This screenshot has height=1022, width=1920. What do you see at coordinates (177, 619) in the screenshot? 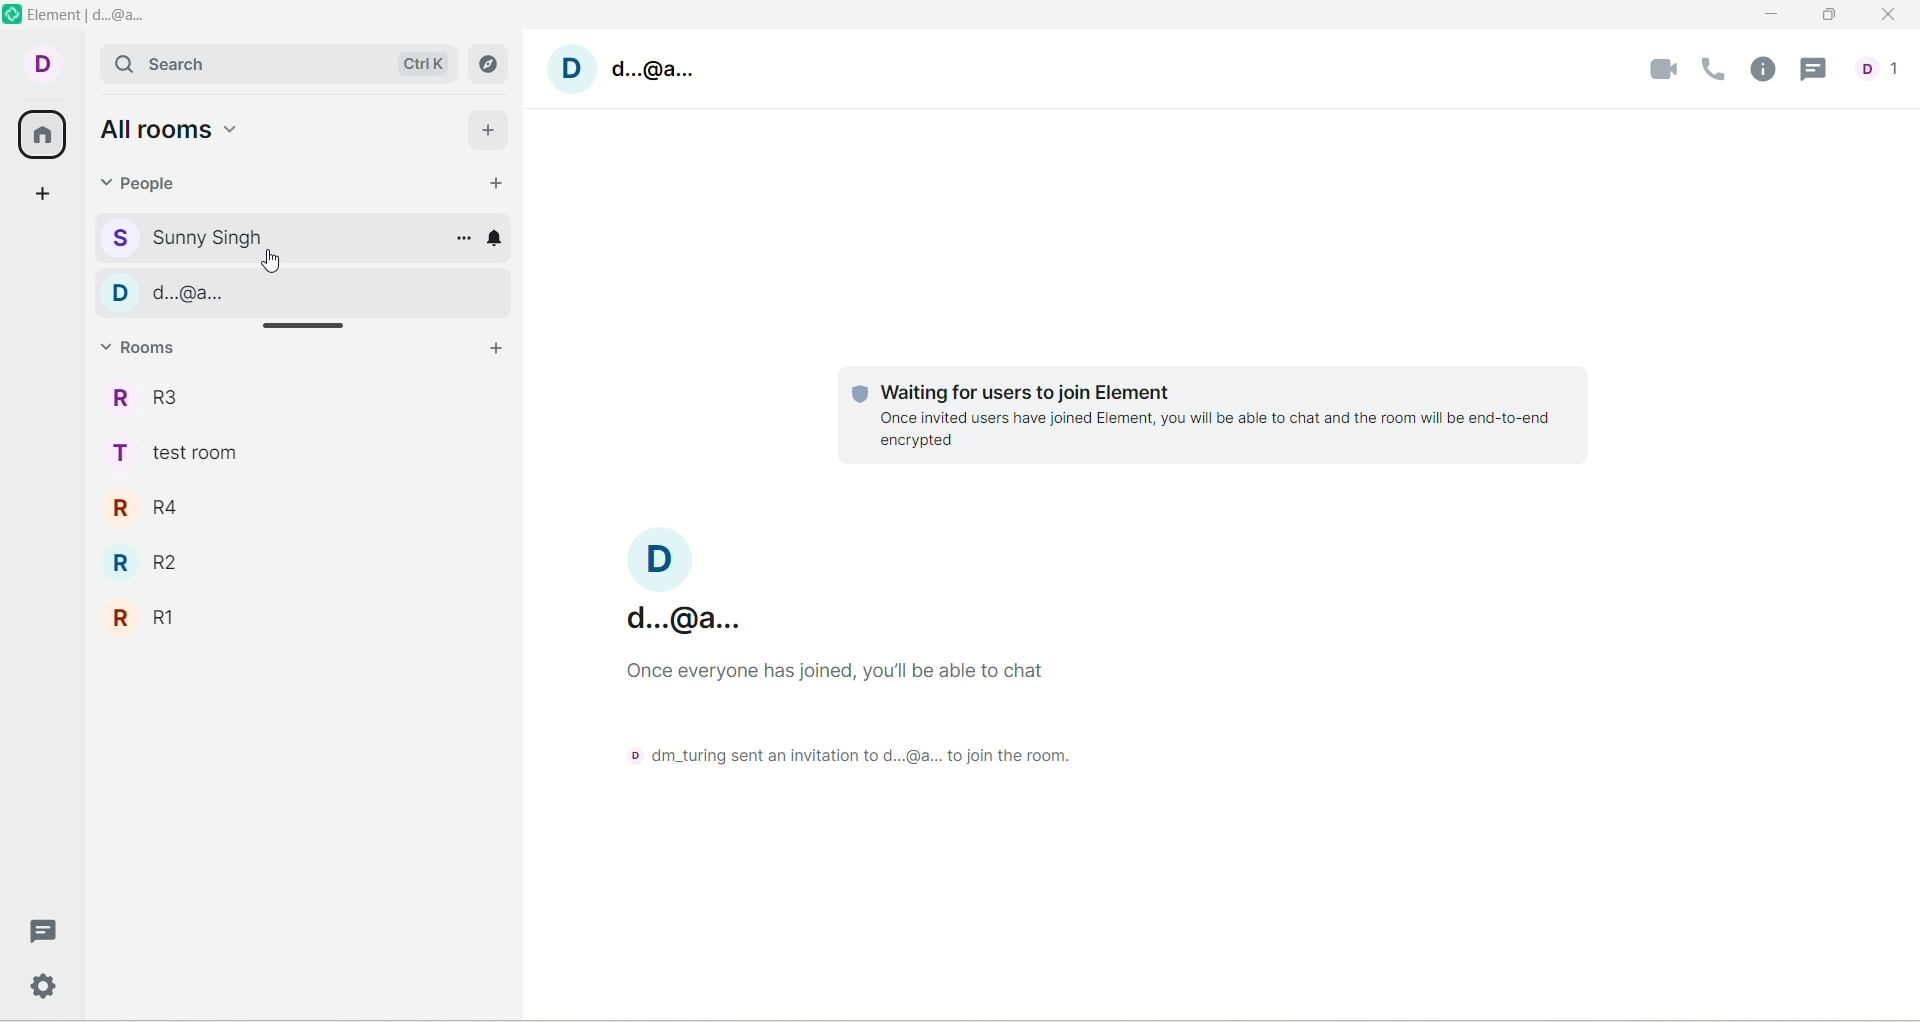
I see `R1` at bounding box center [177, 619].